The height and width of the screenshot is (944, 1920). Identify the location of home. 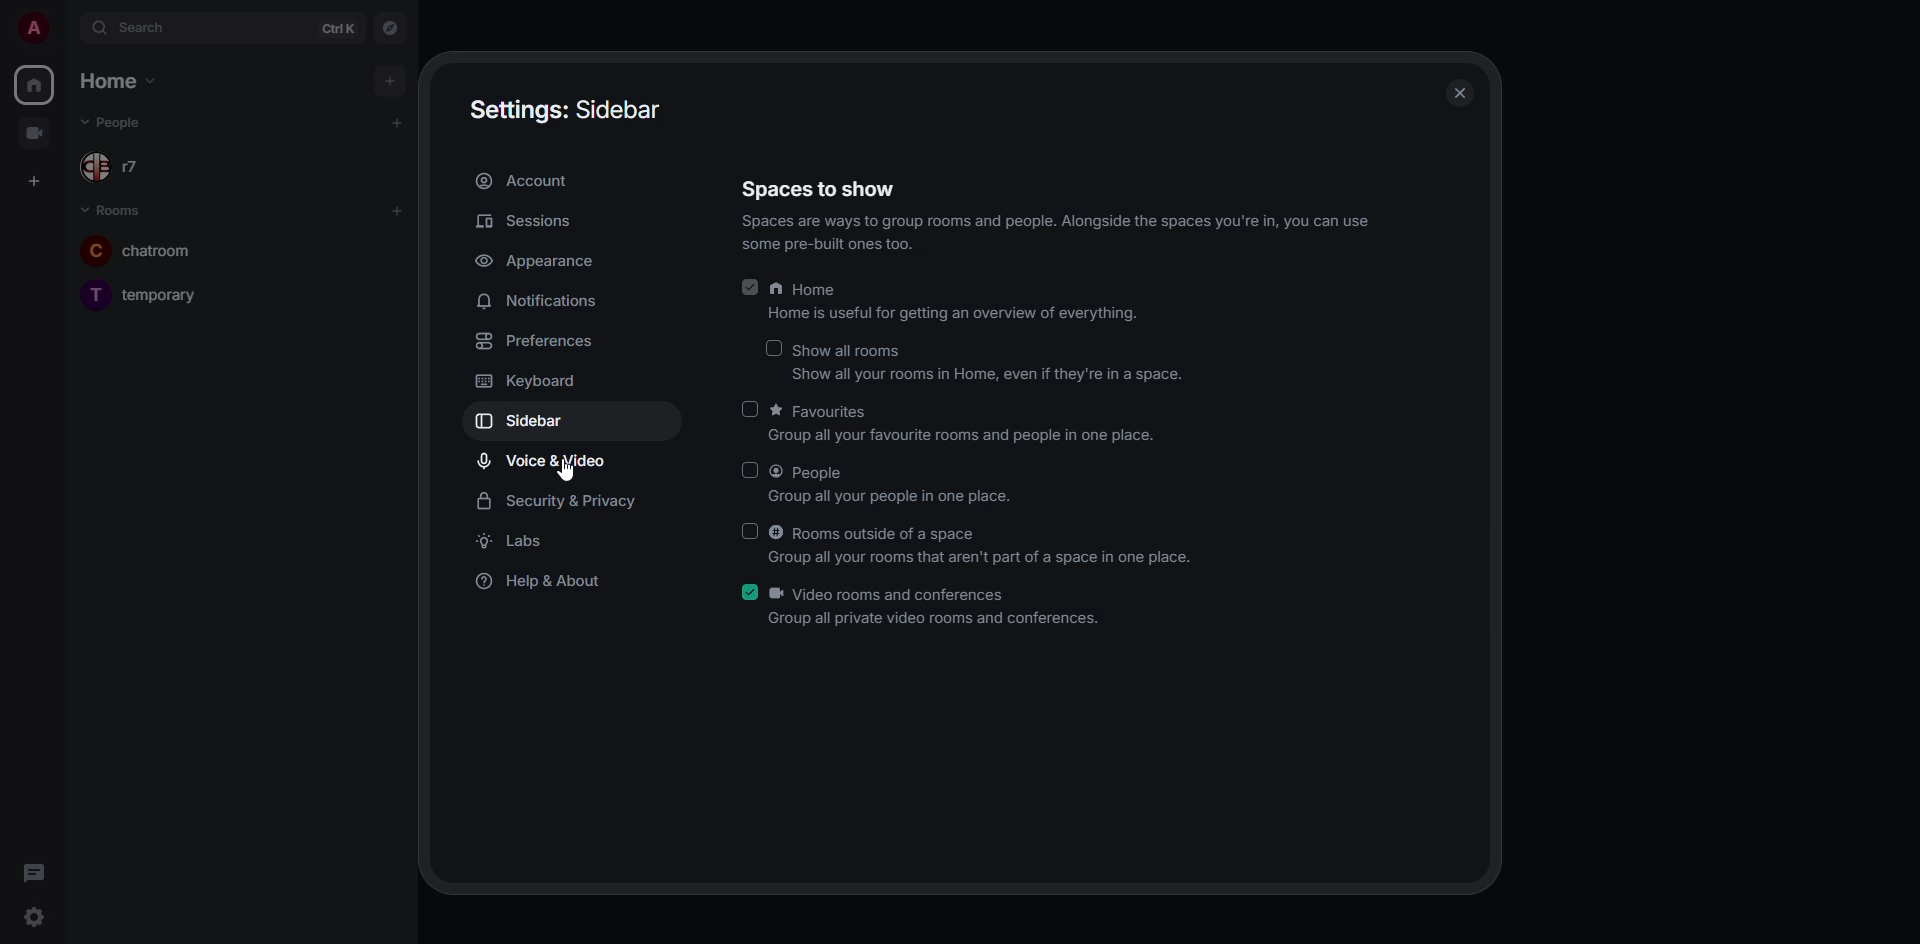
(114, 80).